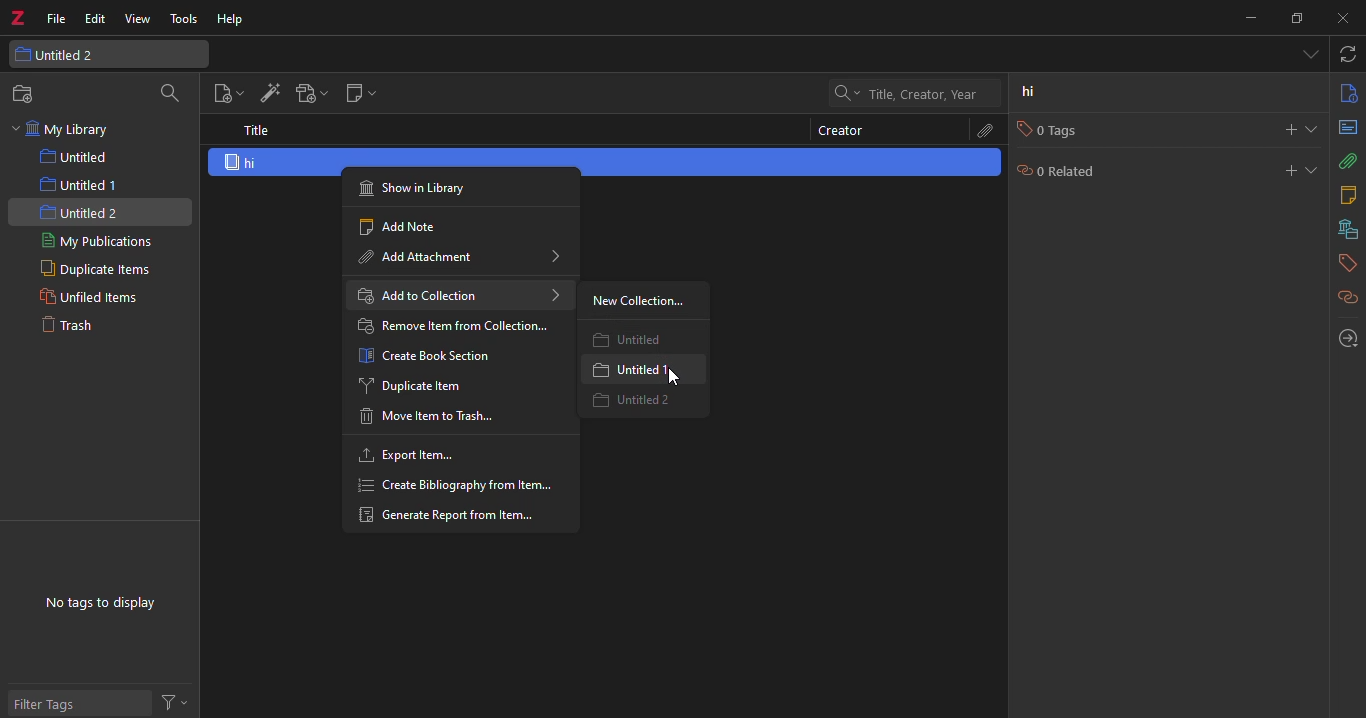 This screenshot has width=1366, height=718. Describe the element at coordinates (450, 257) in the screenshot. I see `add attachment` at that location.